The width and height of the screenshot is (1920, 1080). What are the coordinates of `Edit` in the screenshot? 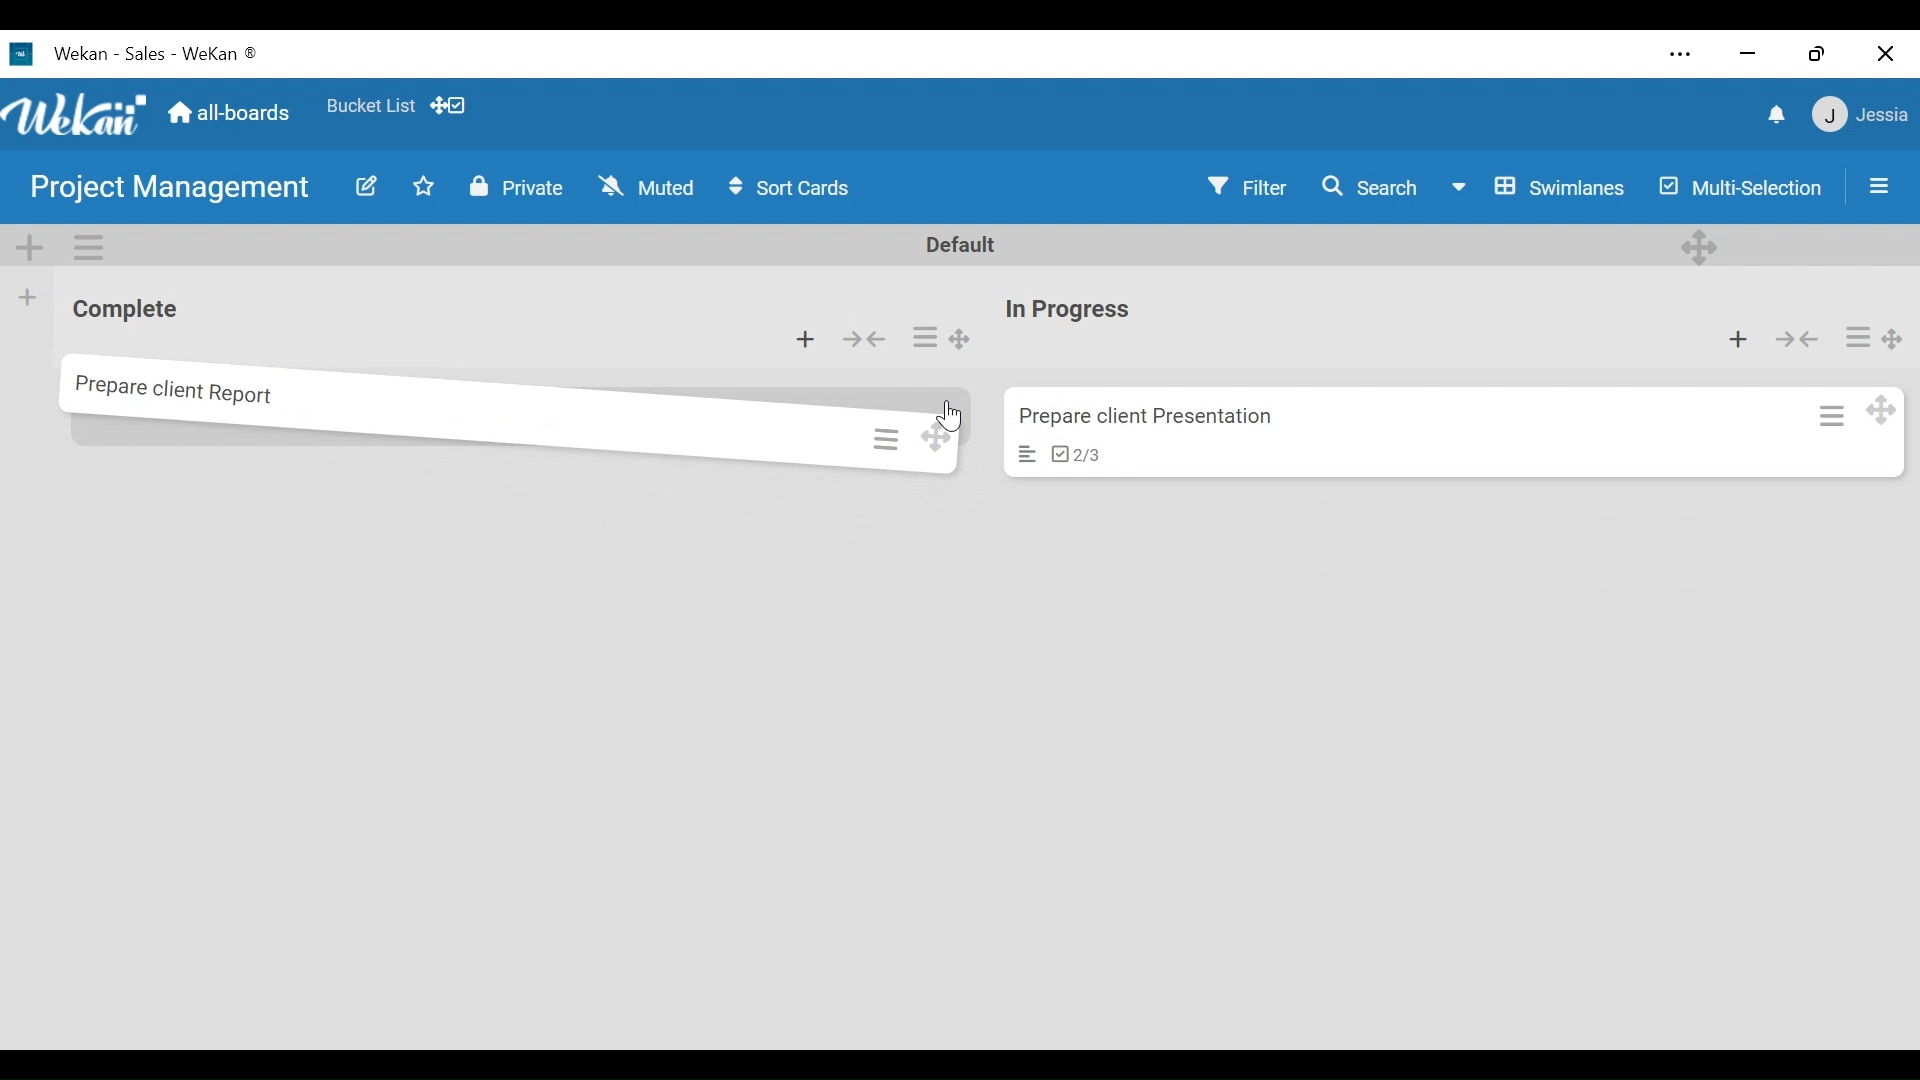 It's located at (368, 186).